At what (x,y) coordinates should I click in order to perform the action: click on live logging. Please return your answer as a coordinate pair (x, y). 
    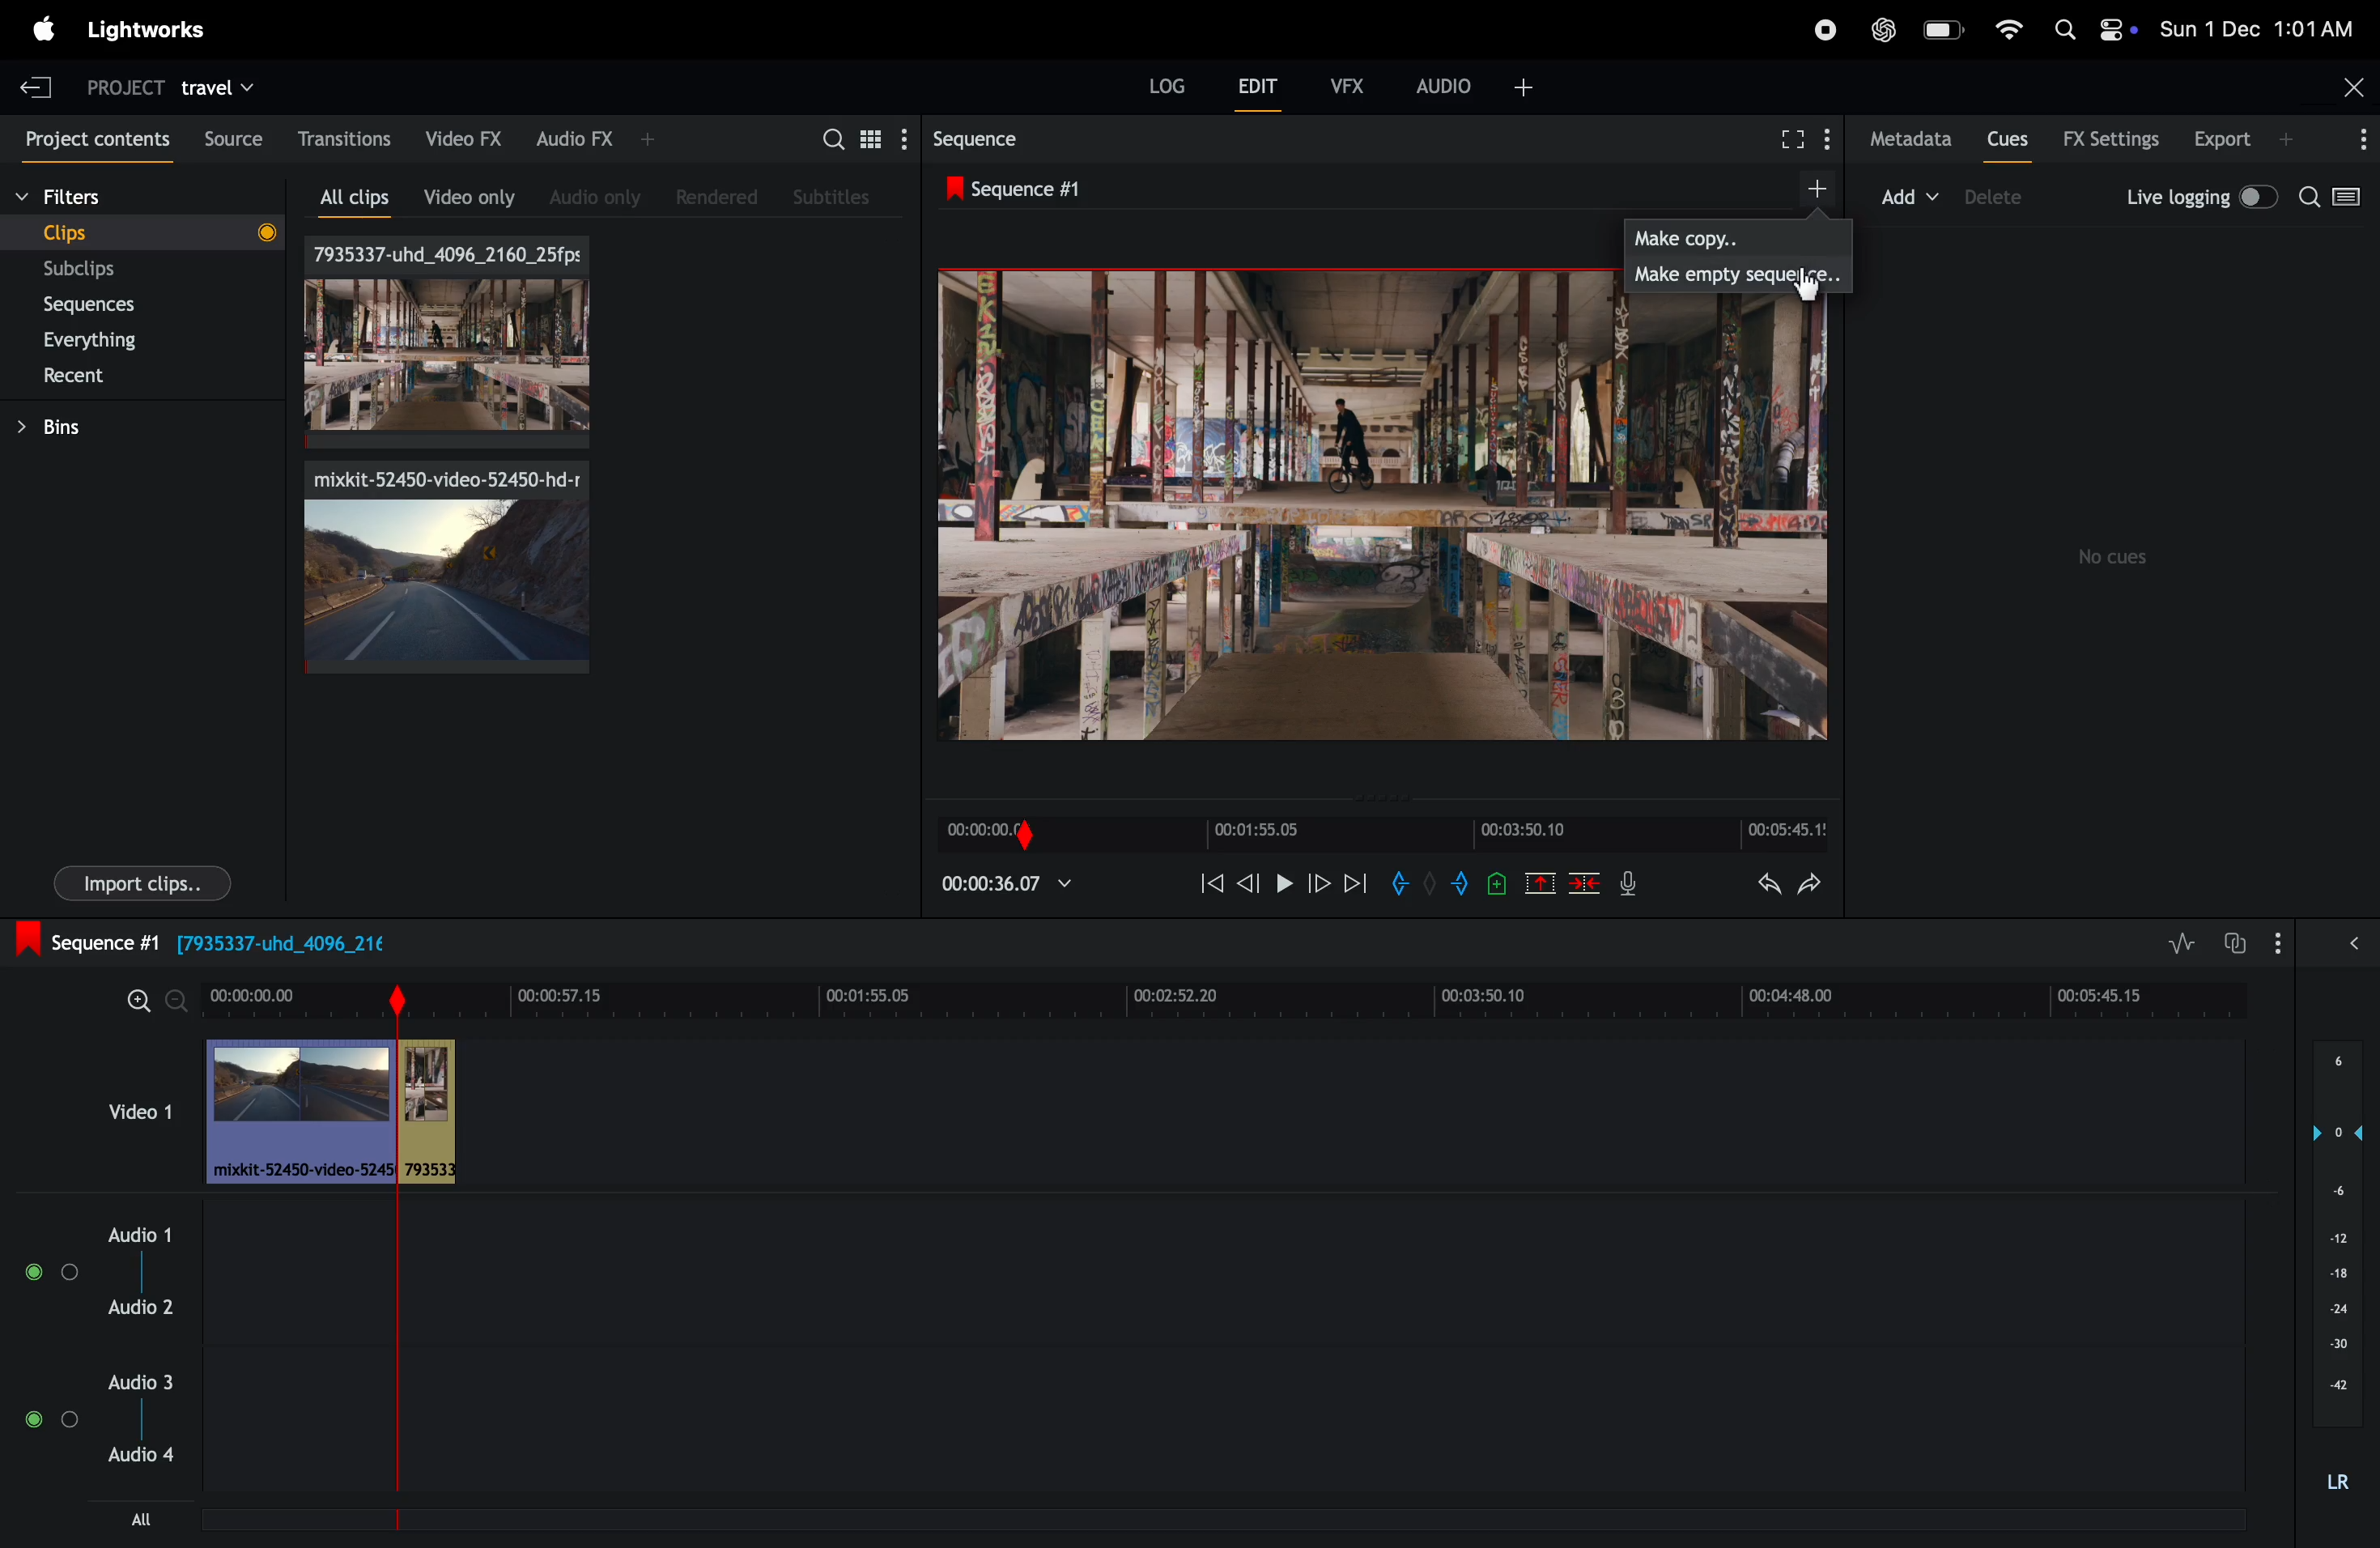
    Looking at the image, I should click on (2202, 198).